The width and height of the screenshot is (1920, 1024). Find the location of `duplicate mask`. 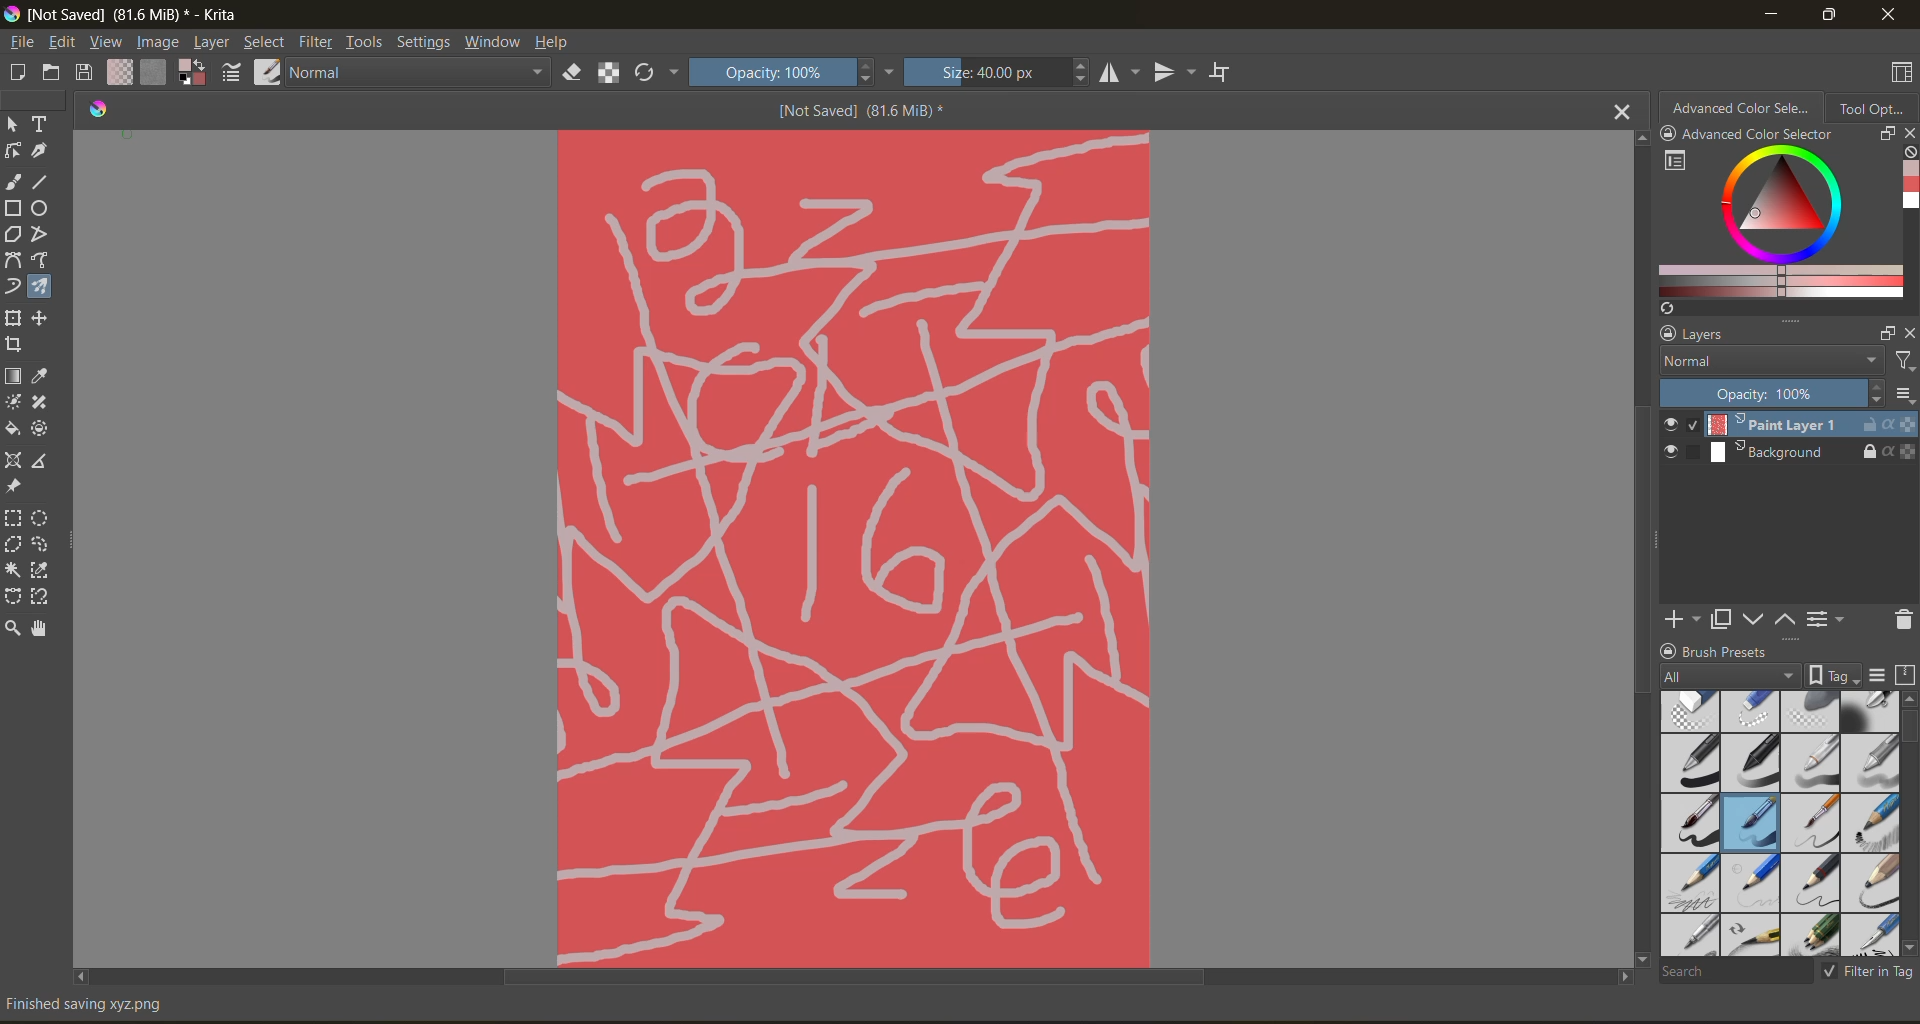

duplicate mask is located at coordinates (1721, 620).